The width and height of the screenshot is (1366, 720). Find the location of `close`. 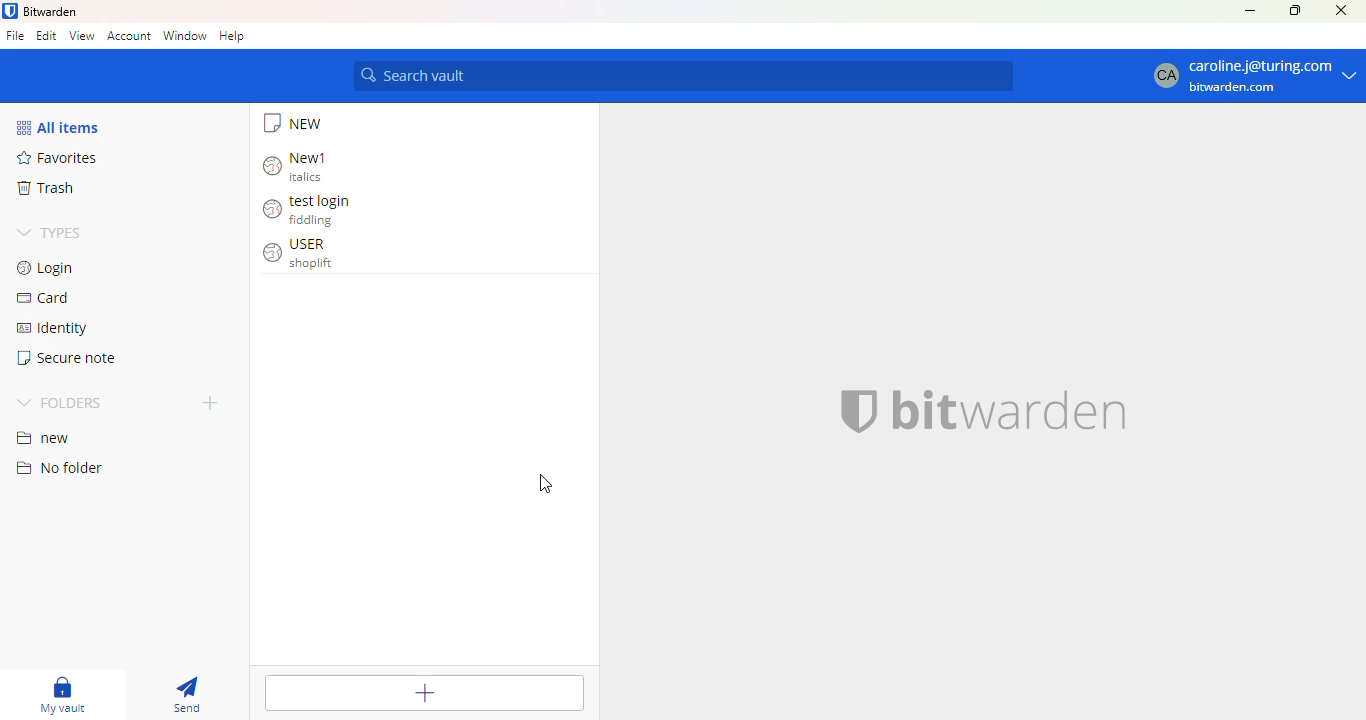

close is located at coordinates (1341, 11).